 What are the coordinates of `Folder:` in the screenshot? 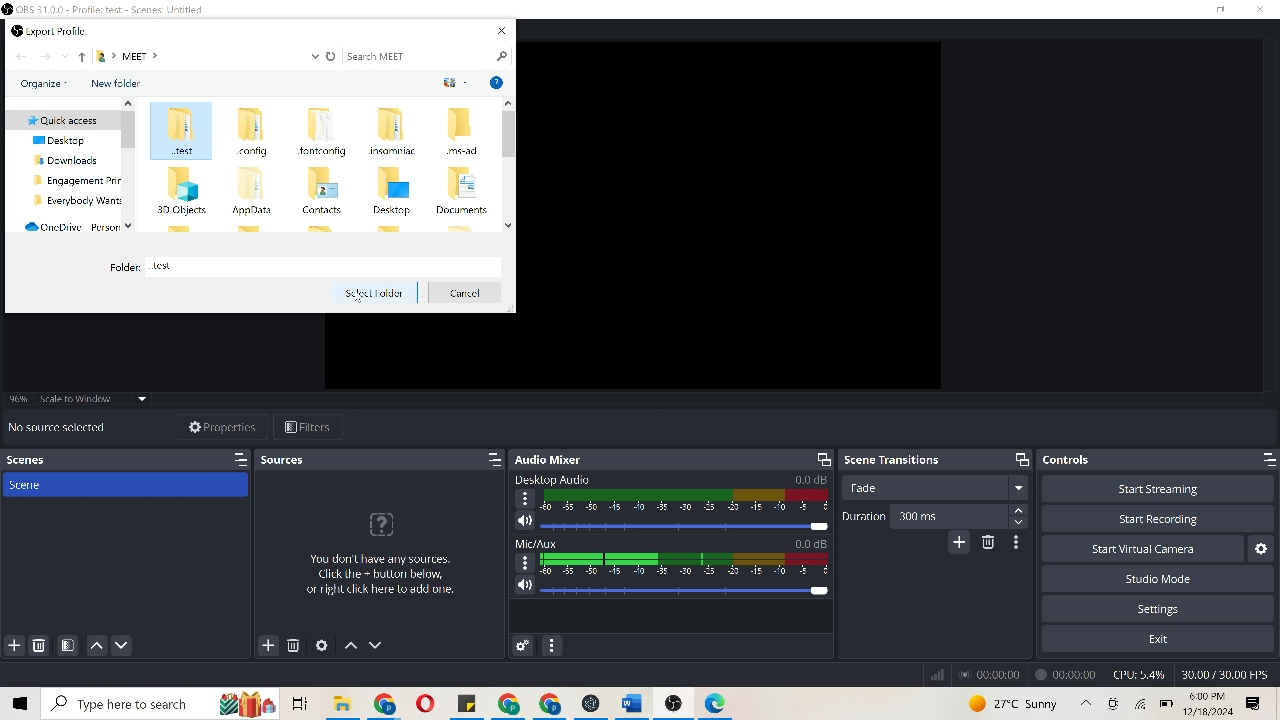 It's located at (124, 265).